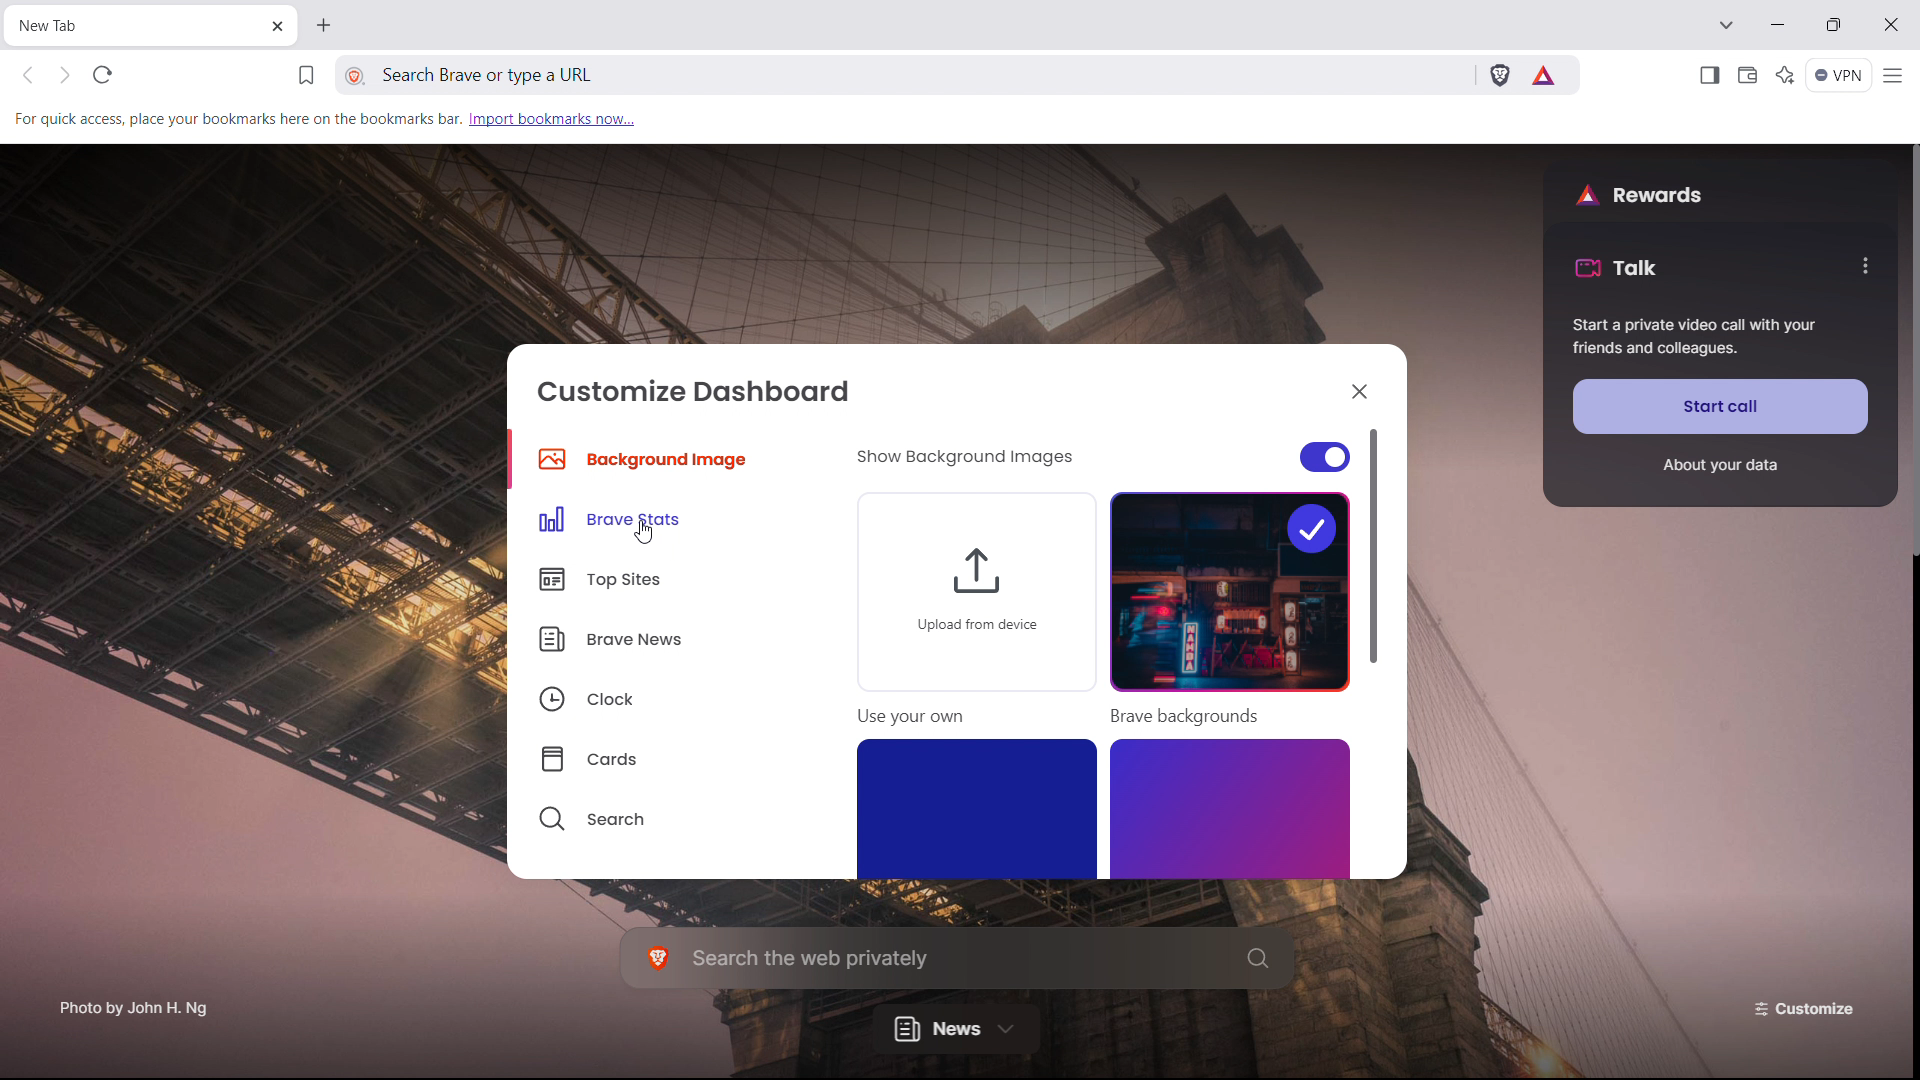  I want to click on wallet, so click(1746, 76).